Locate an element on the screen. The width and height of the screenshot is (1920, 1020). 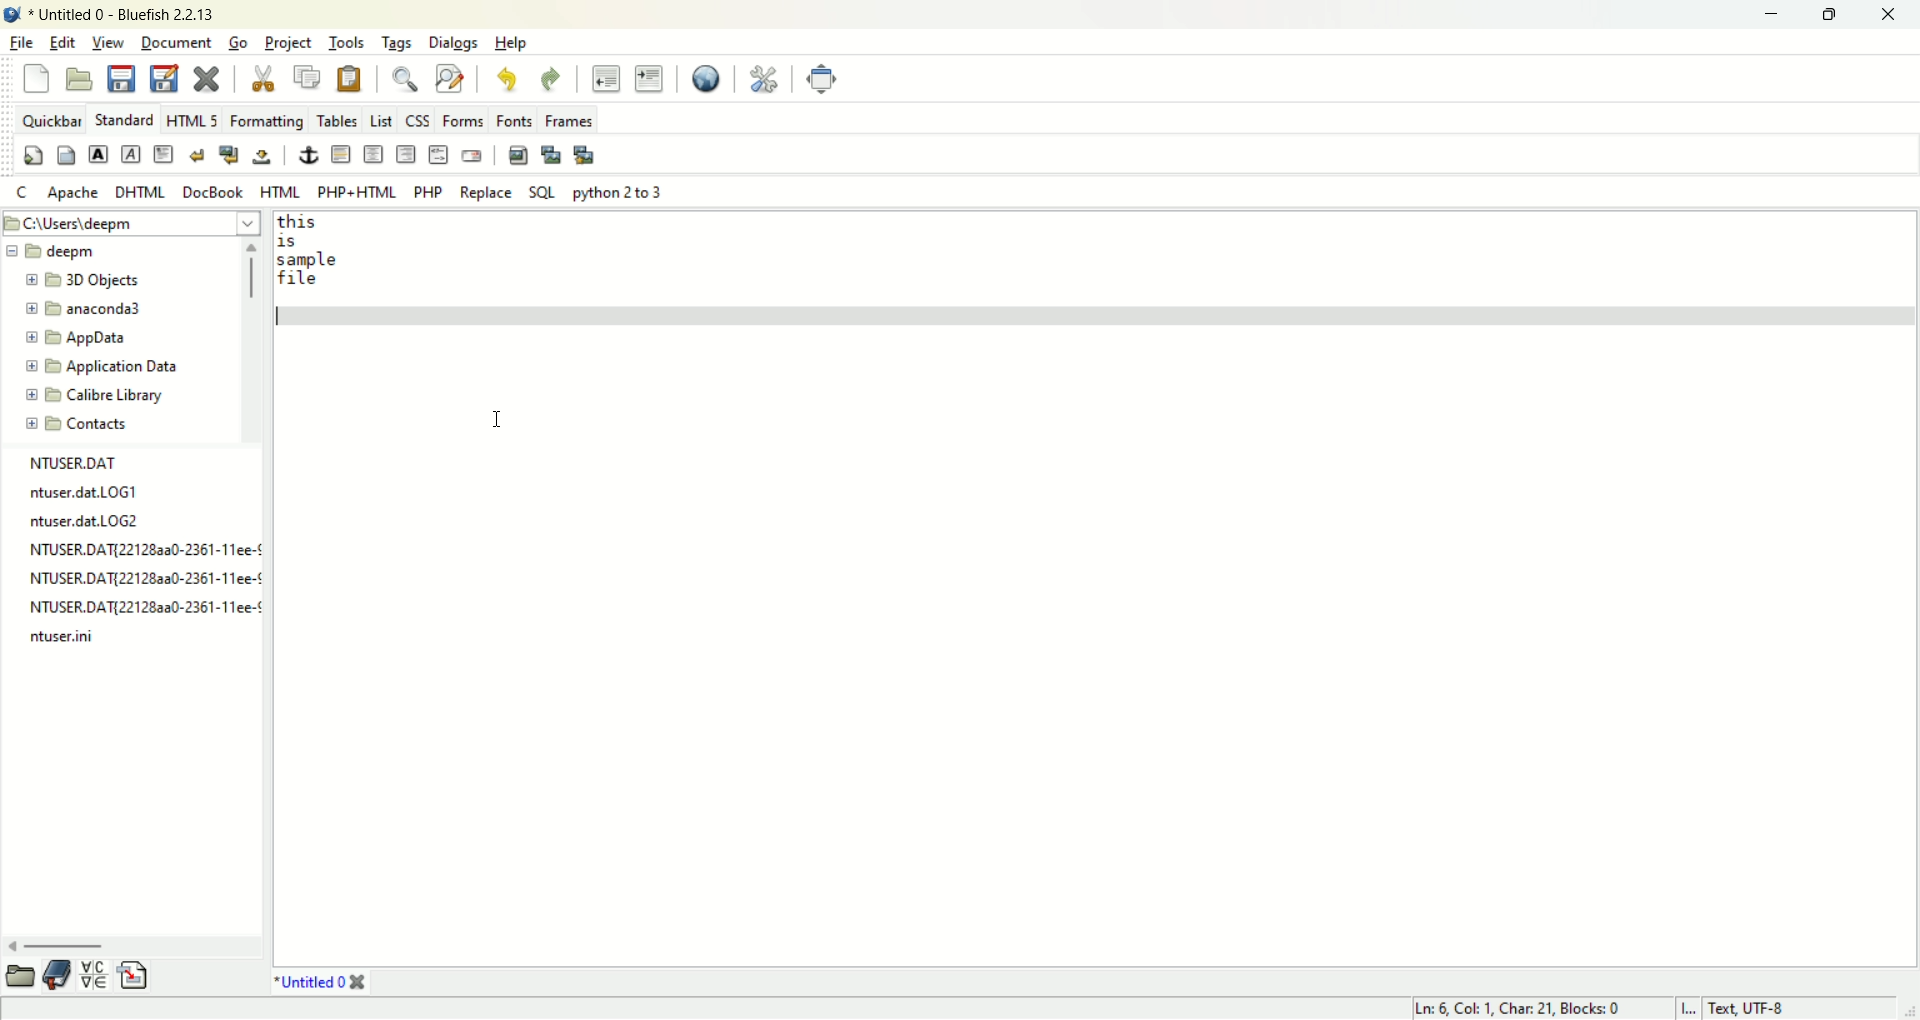
REPLACE is located at coordinates (486, 193).